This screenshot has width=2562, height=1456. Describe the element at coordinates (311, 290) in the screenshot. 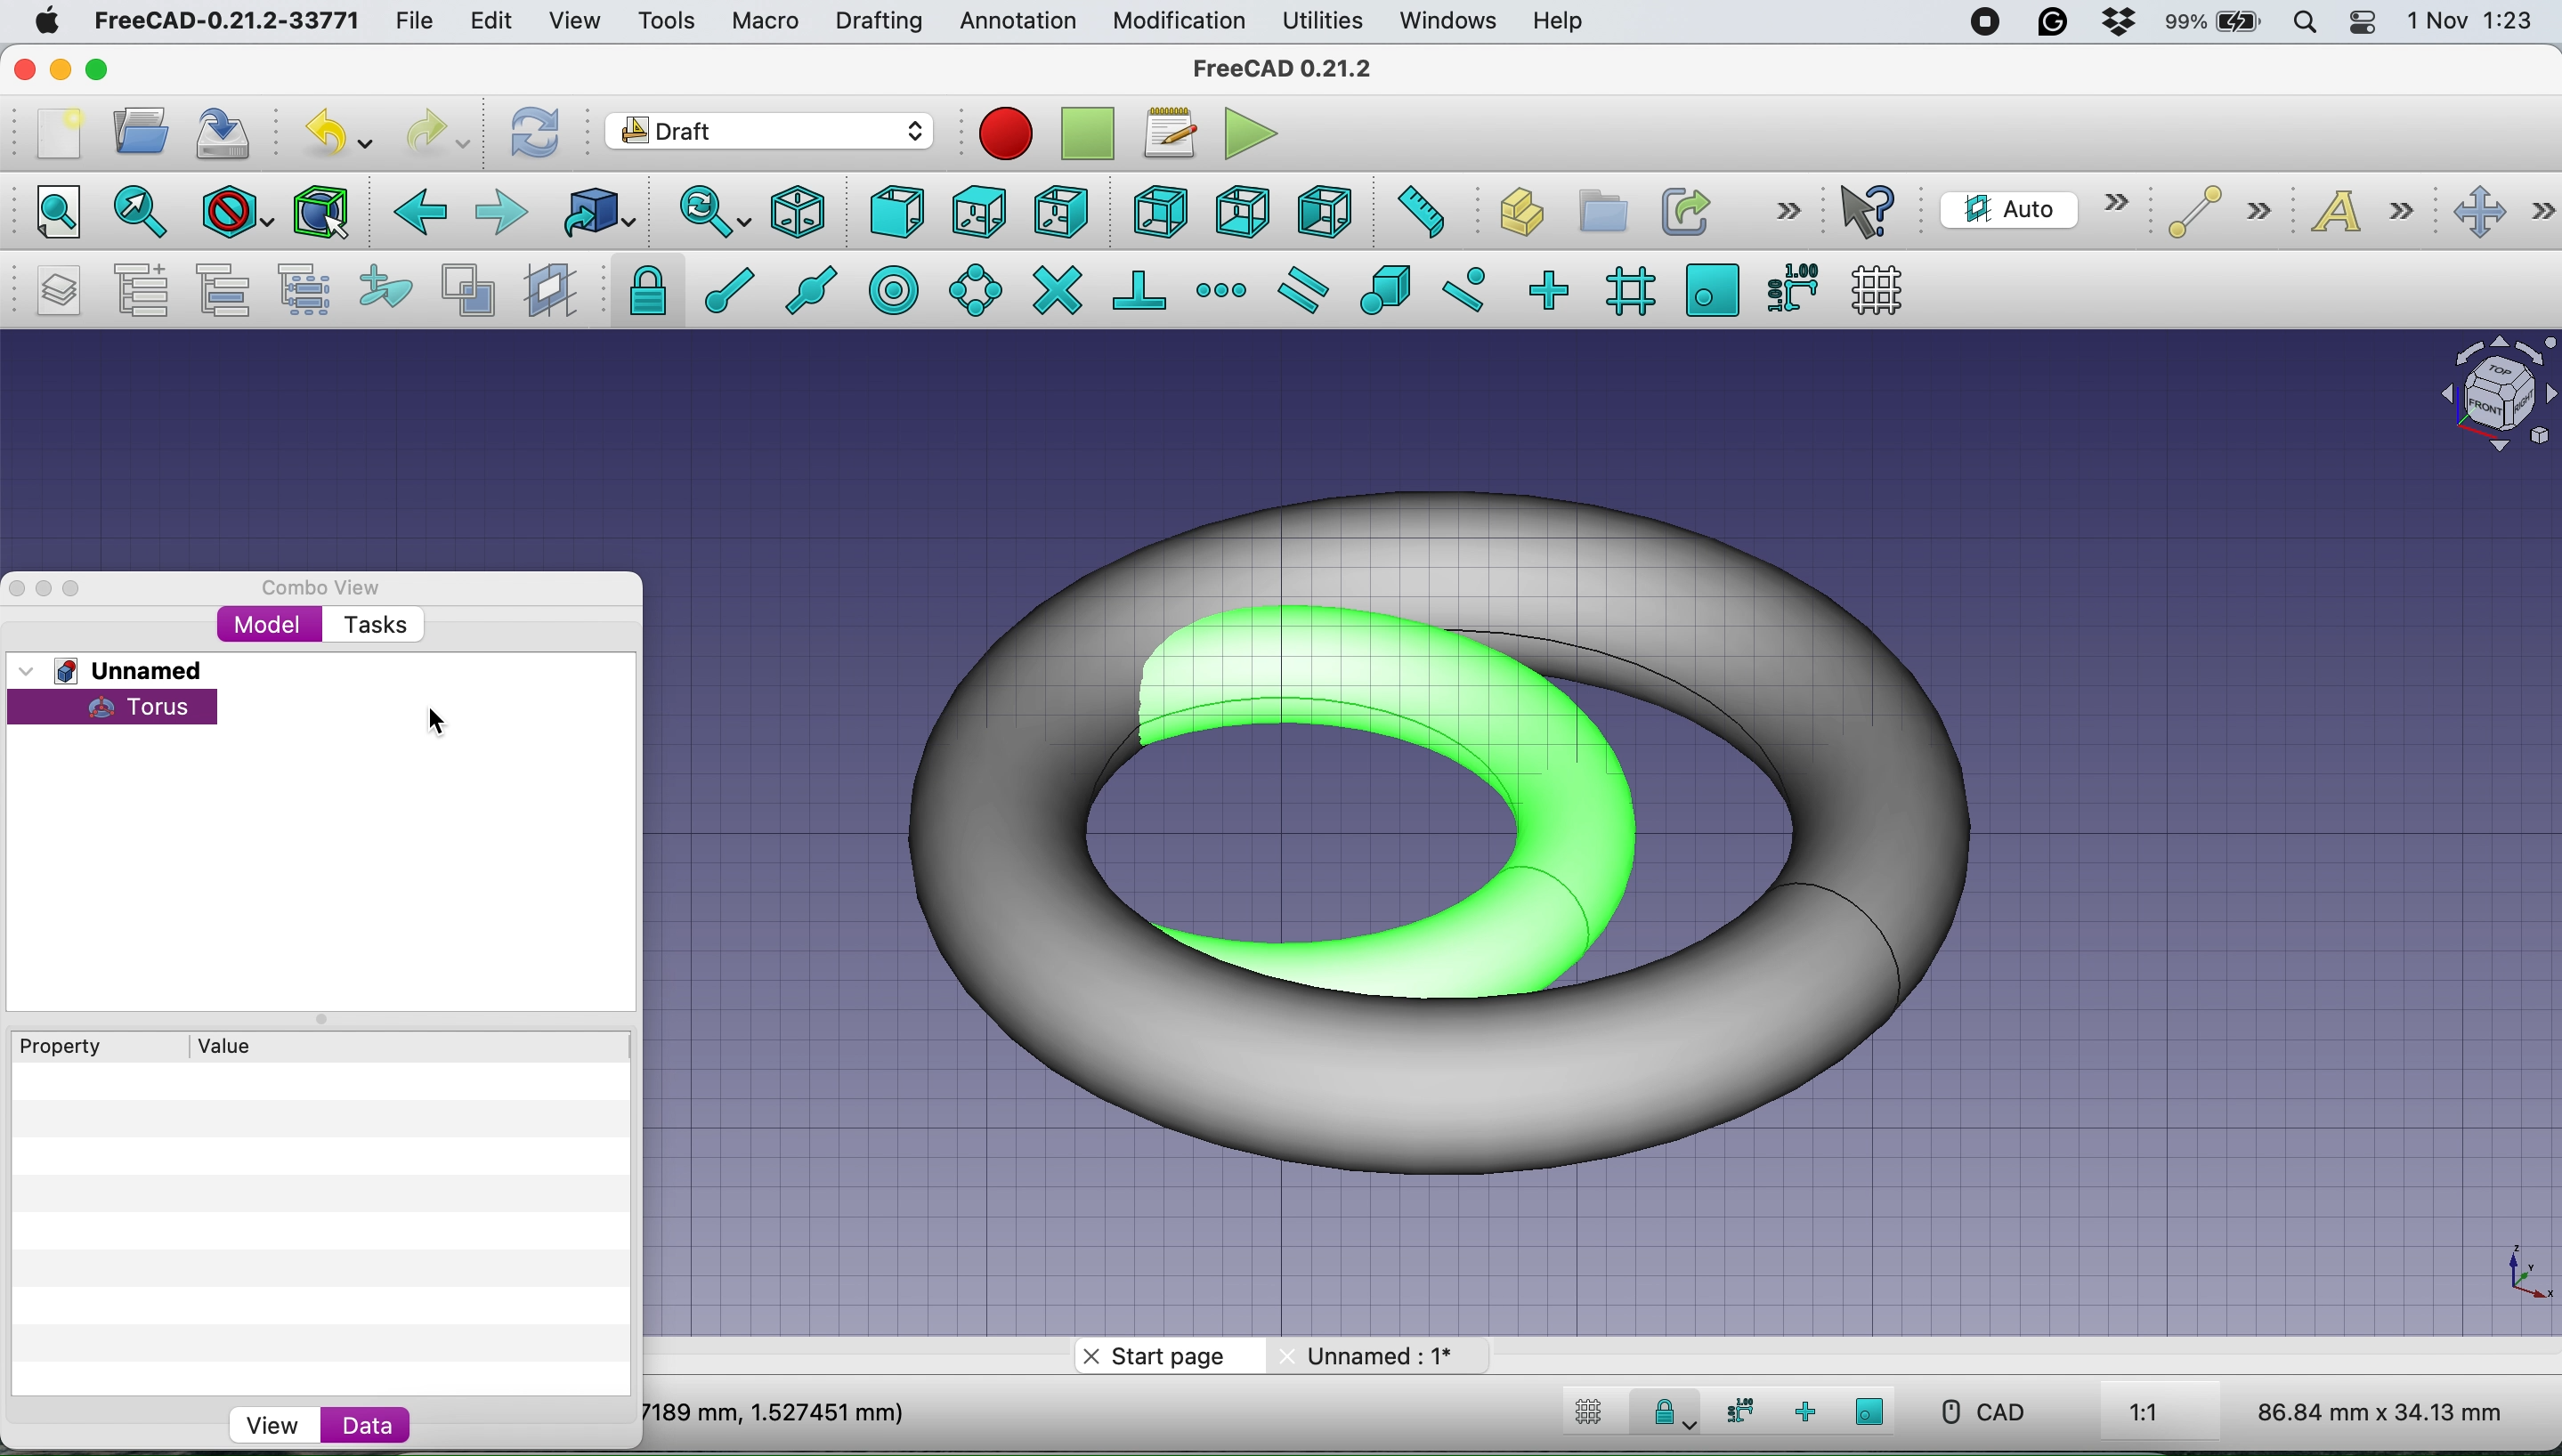

I see `select group` at that location.